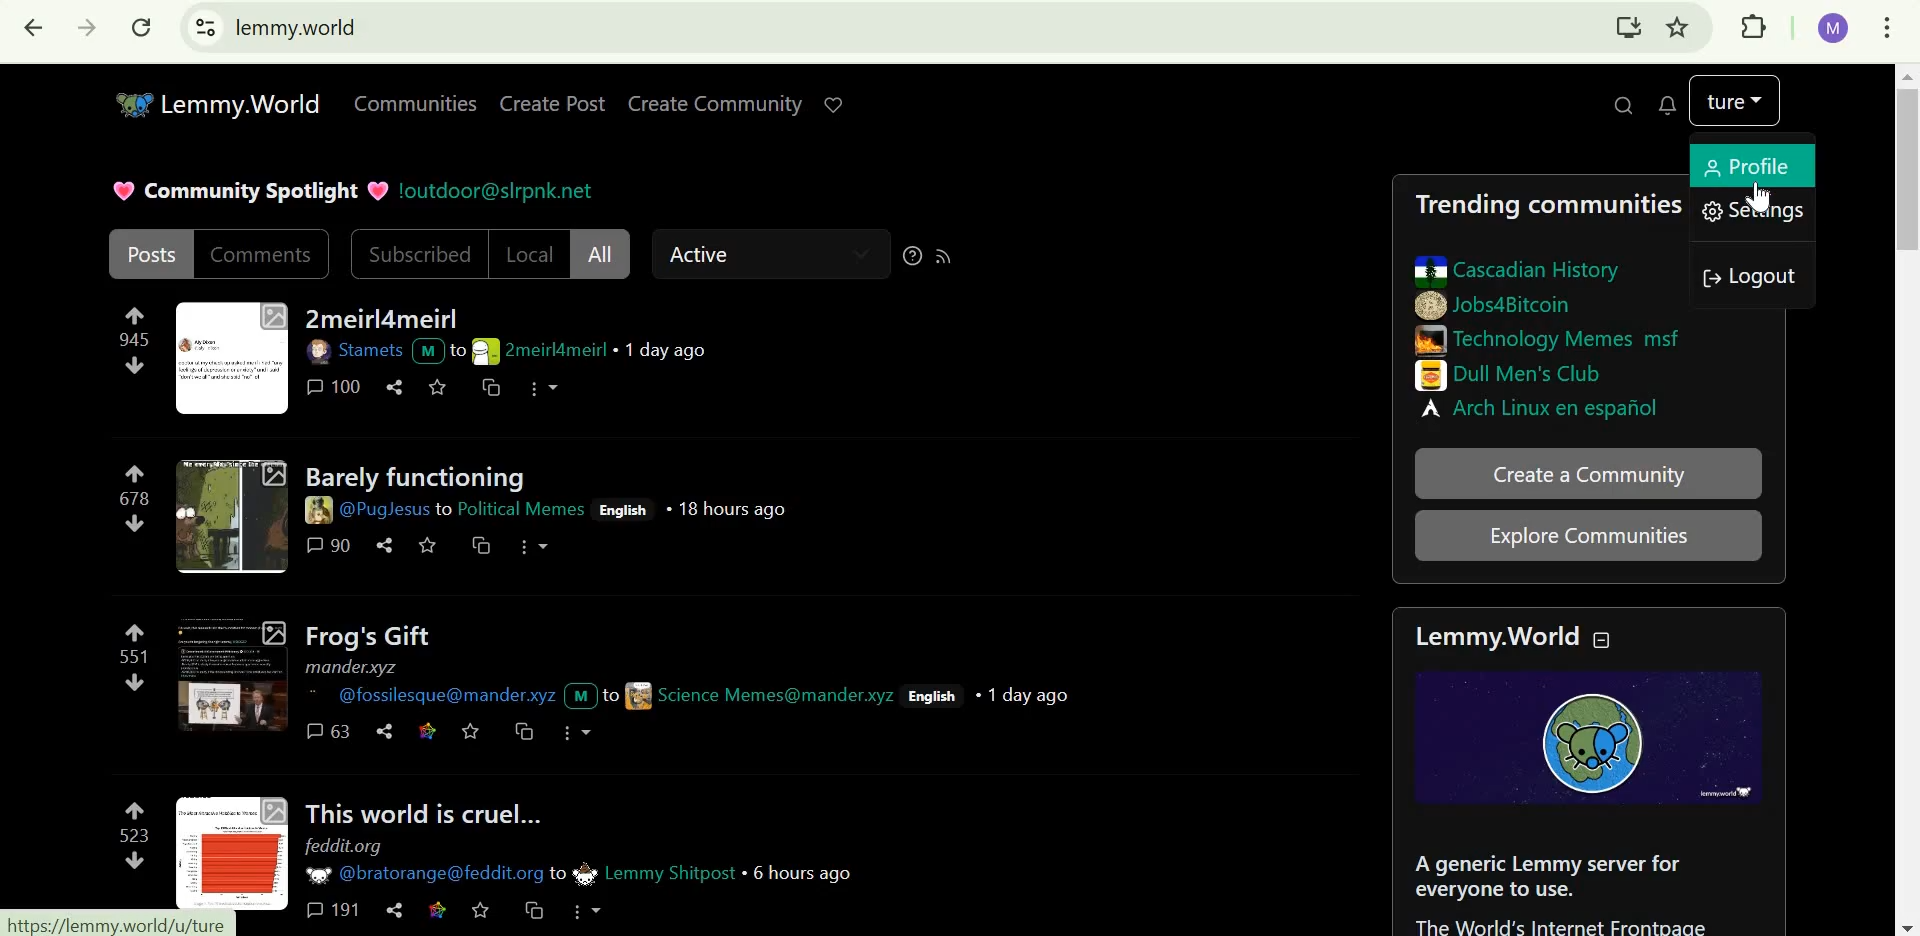  What do you see at coordinates (556, 103) in the screenshot?
I see `create post` at bounding box center [556, 103].